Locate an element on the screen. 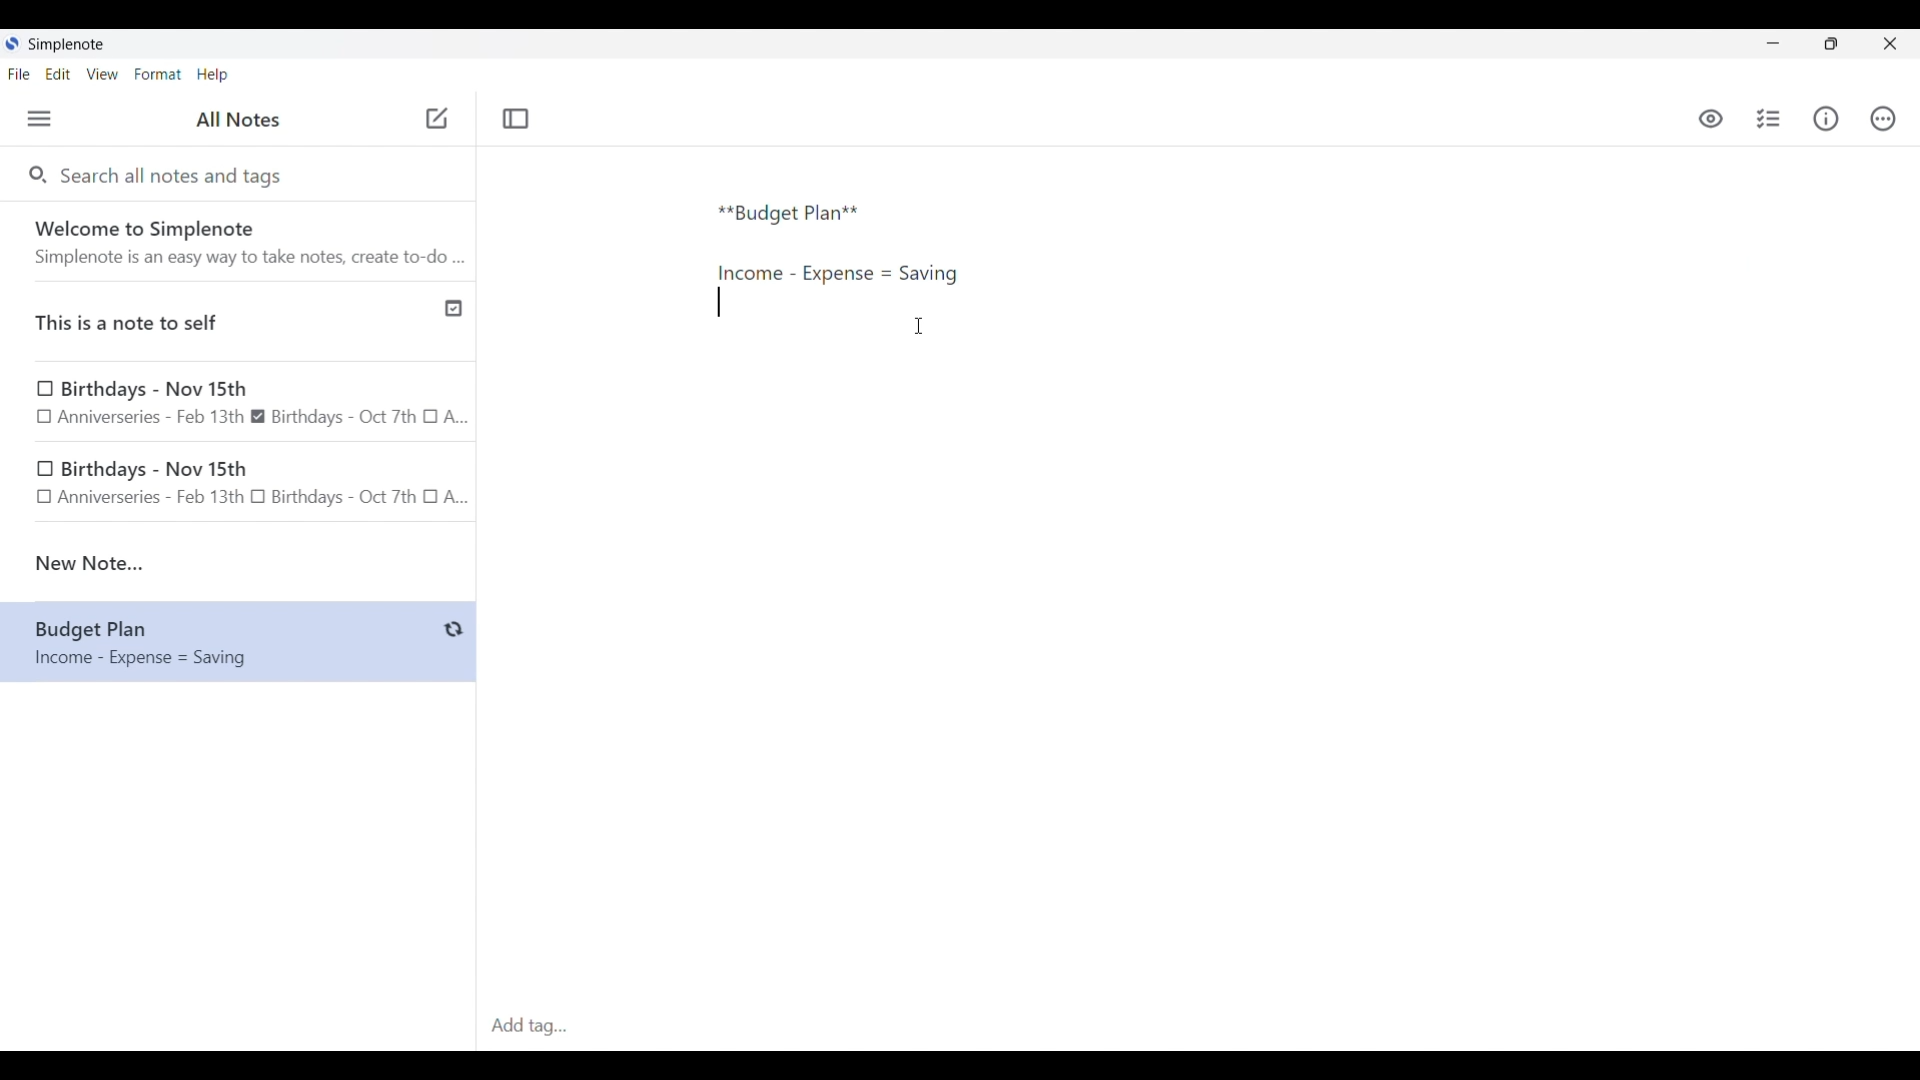  Edit menu is located at coordinates (59, 73).